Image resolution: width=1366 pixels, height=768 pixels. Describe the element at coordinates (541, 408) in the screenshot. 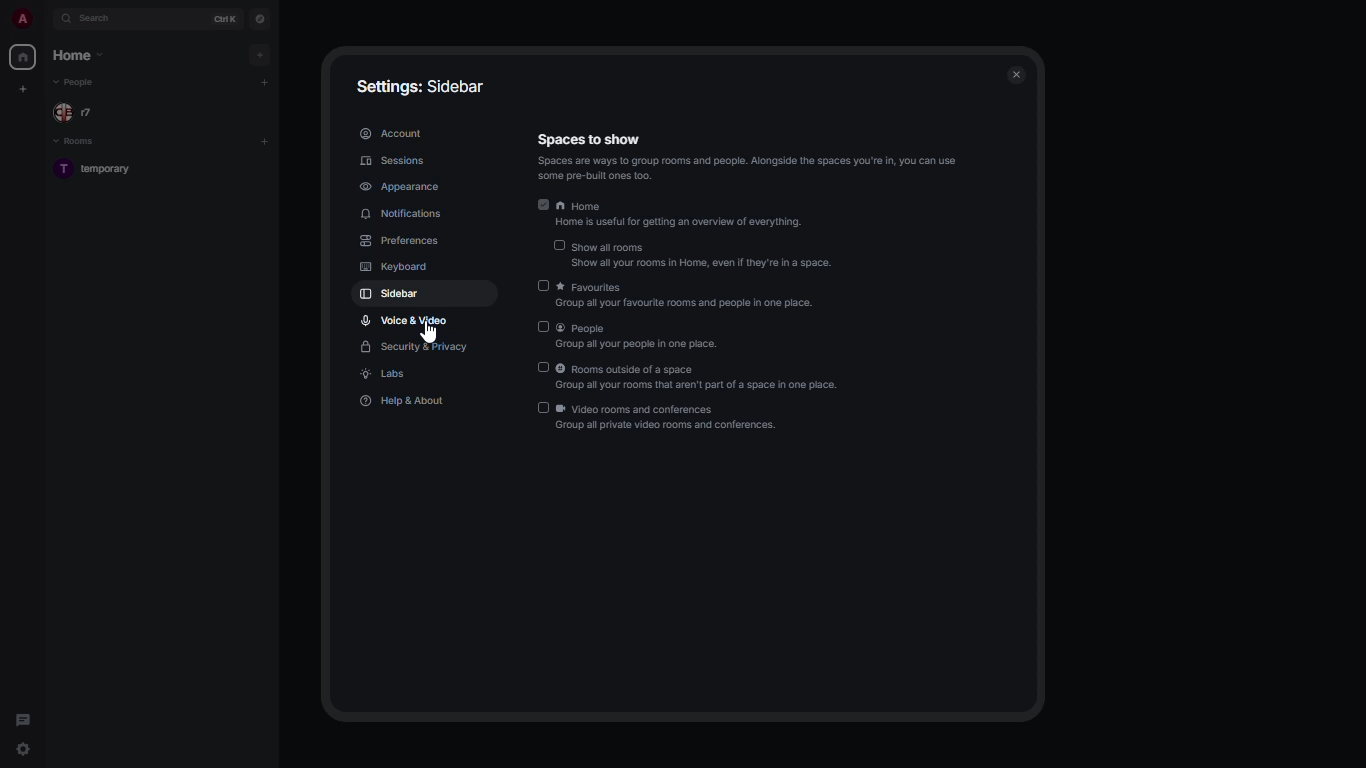

I see `disabled` at that location.